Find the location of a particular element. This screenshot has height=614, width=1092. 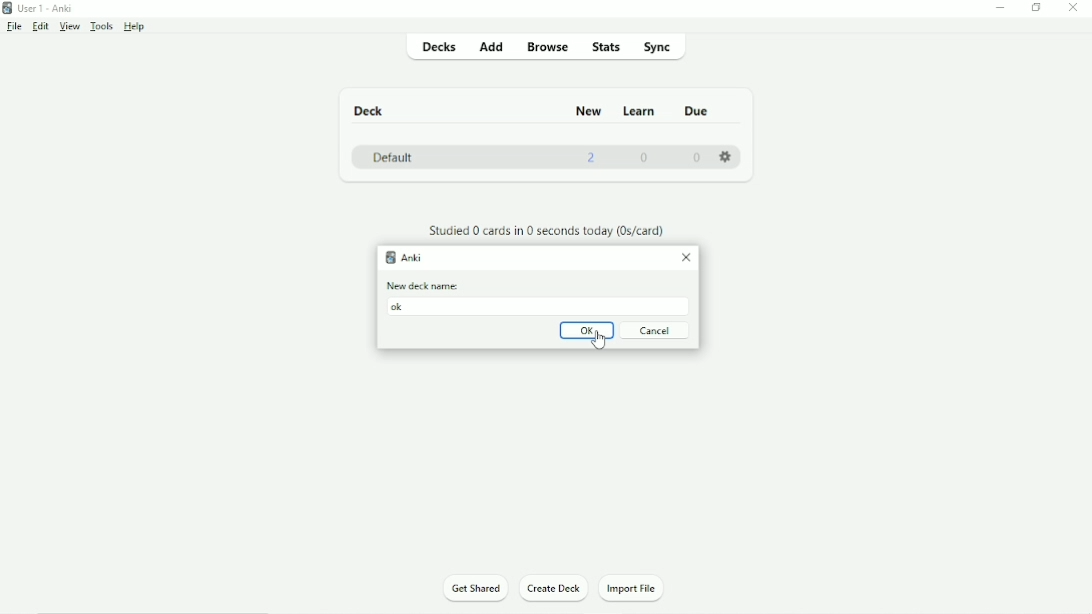

Anki is located at coordinates (404, 257).